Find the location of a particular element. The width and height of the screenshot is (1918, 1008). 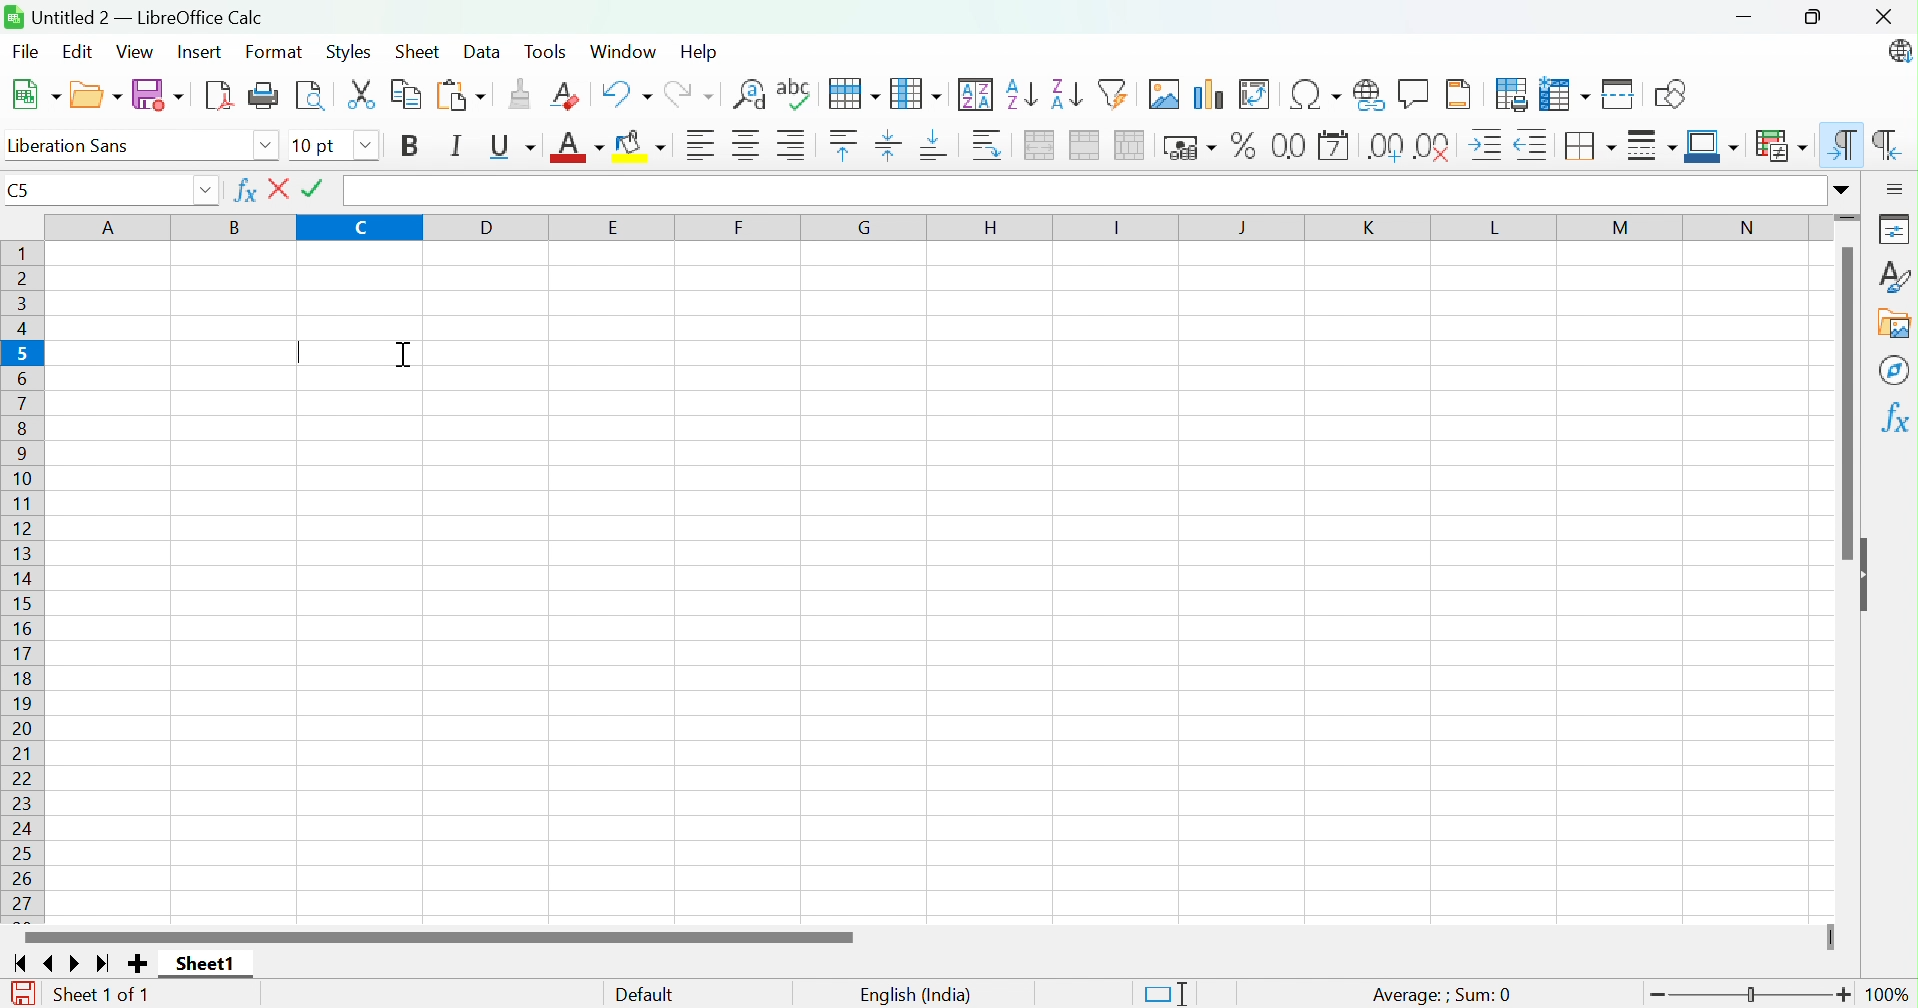

Styles is located at coordinates (1893, 276).